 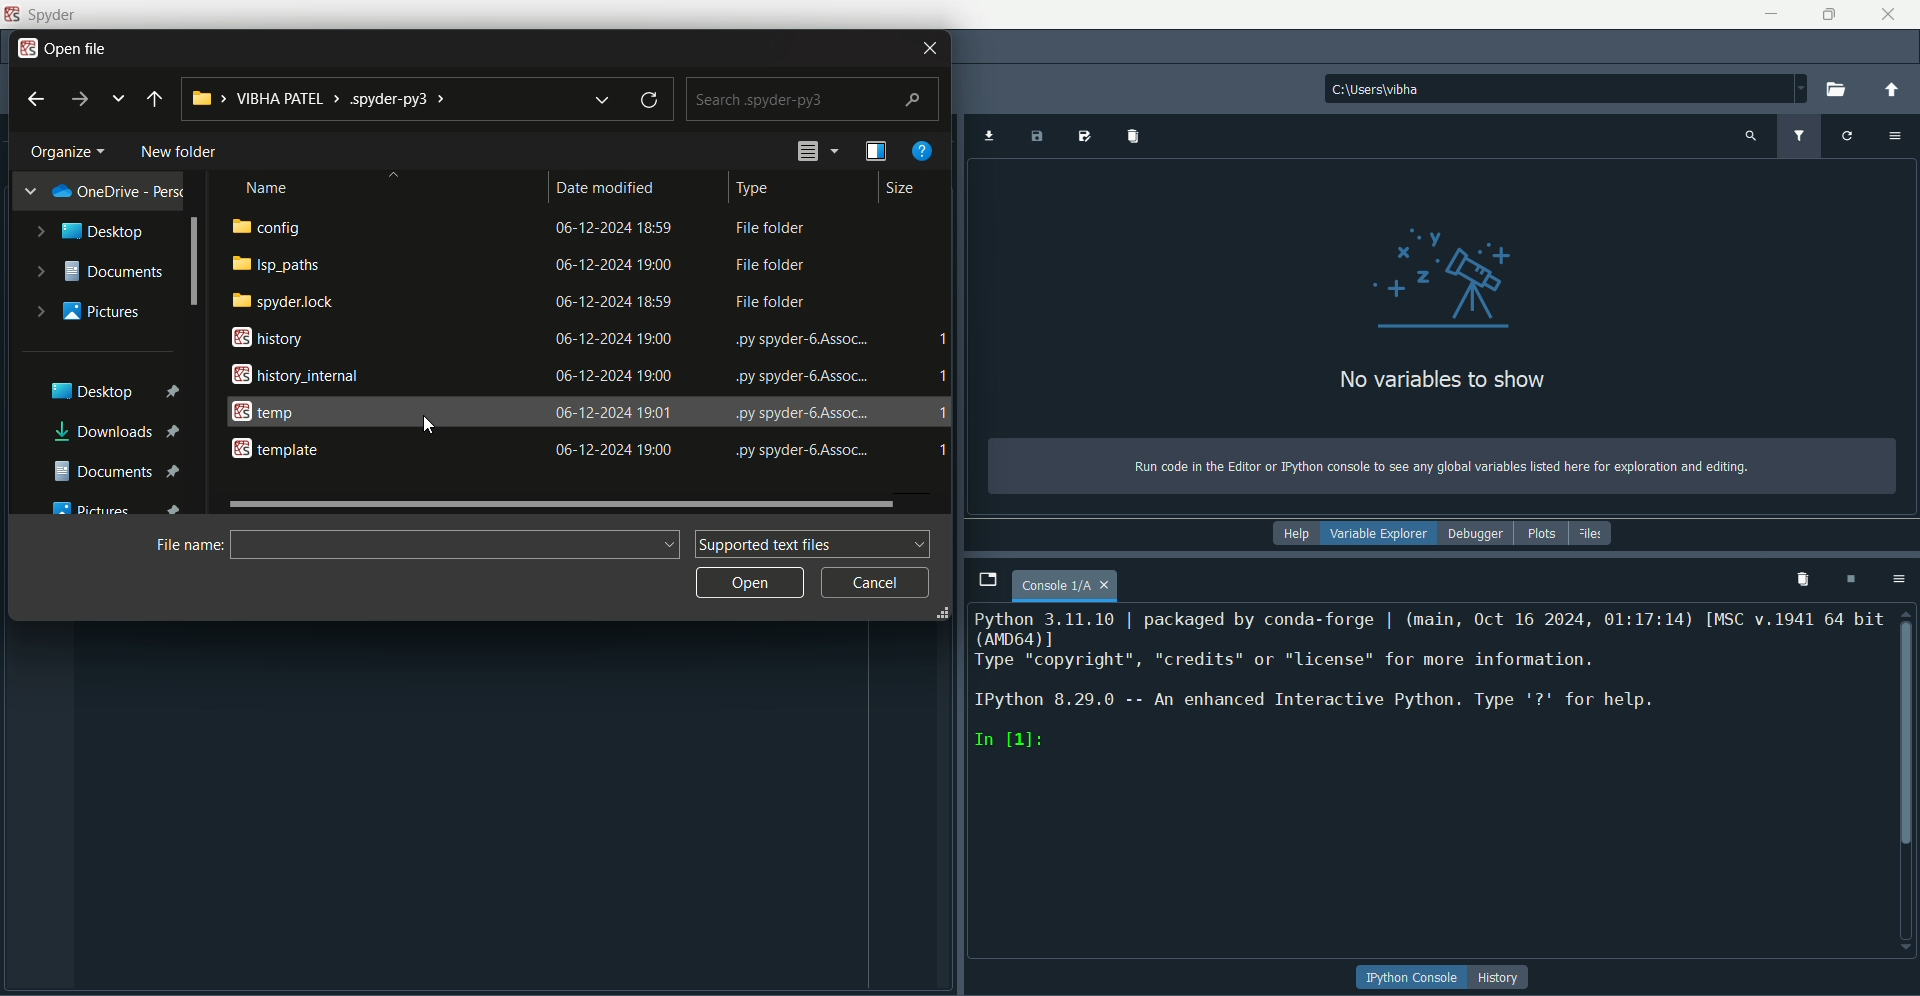 What do you see at coordinates (260, 338) in the screenshot?
I see `history` at bounding box center [260, 338].